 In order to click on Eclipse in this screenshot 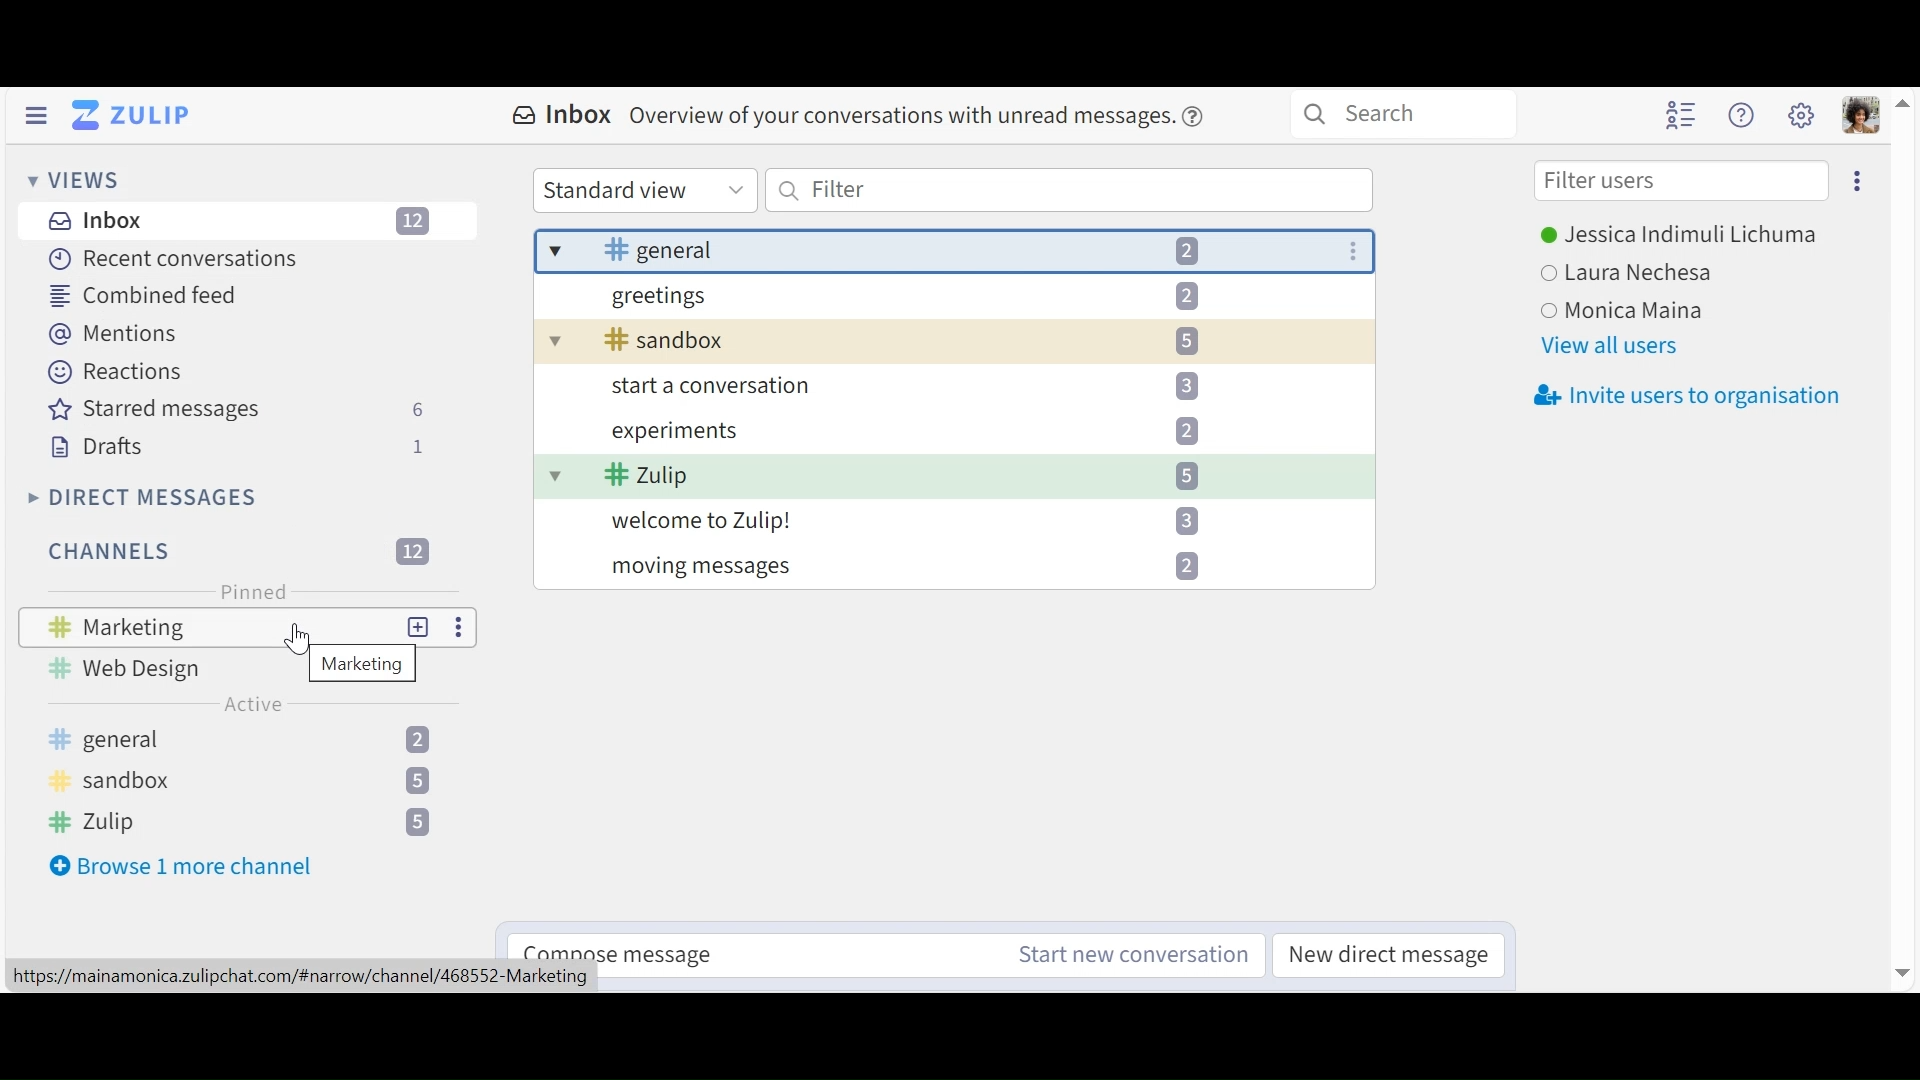, I will do `click(1855, 180)`.